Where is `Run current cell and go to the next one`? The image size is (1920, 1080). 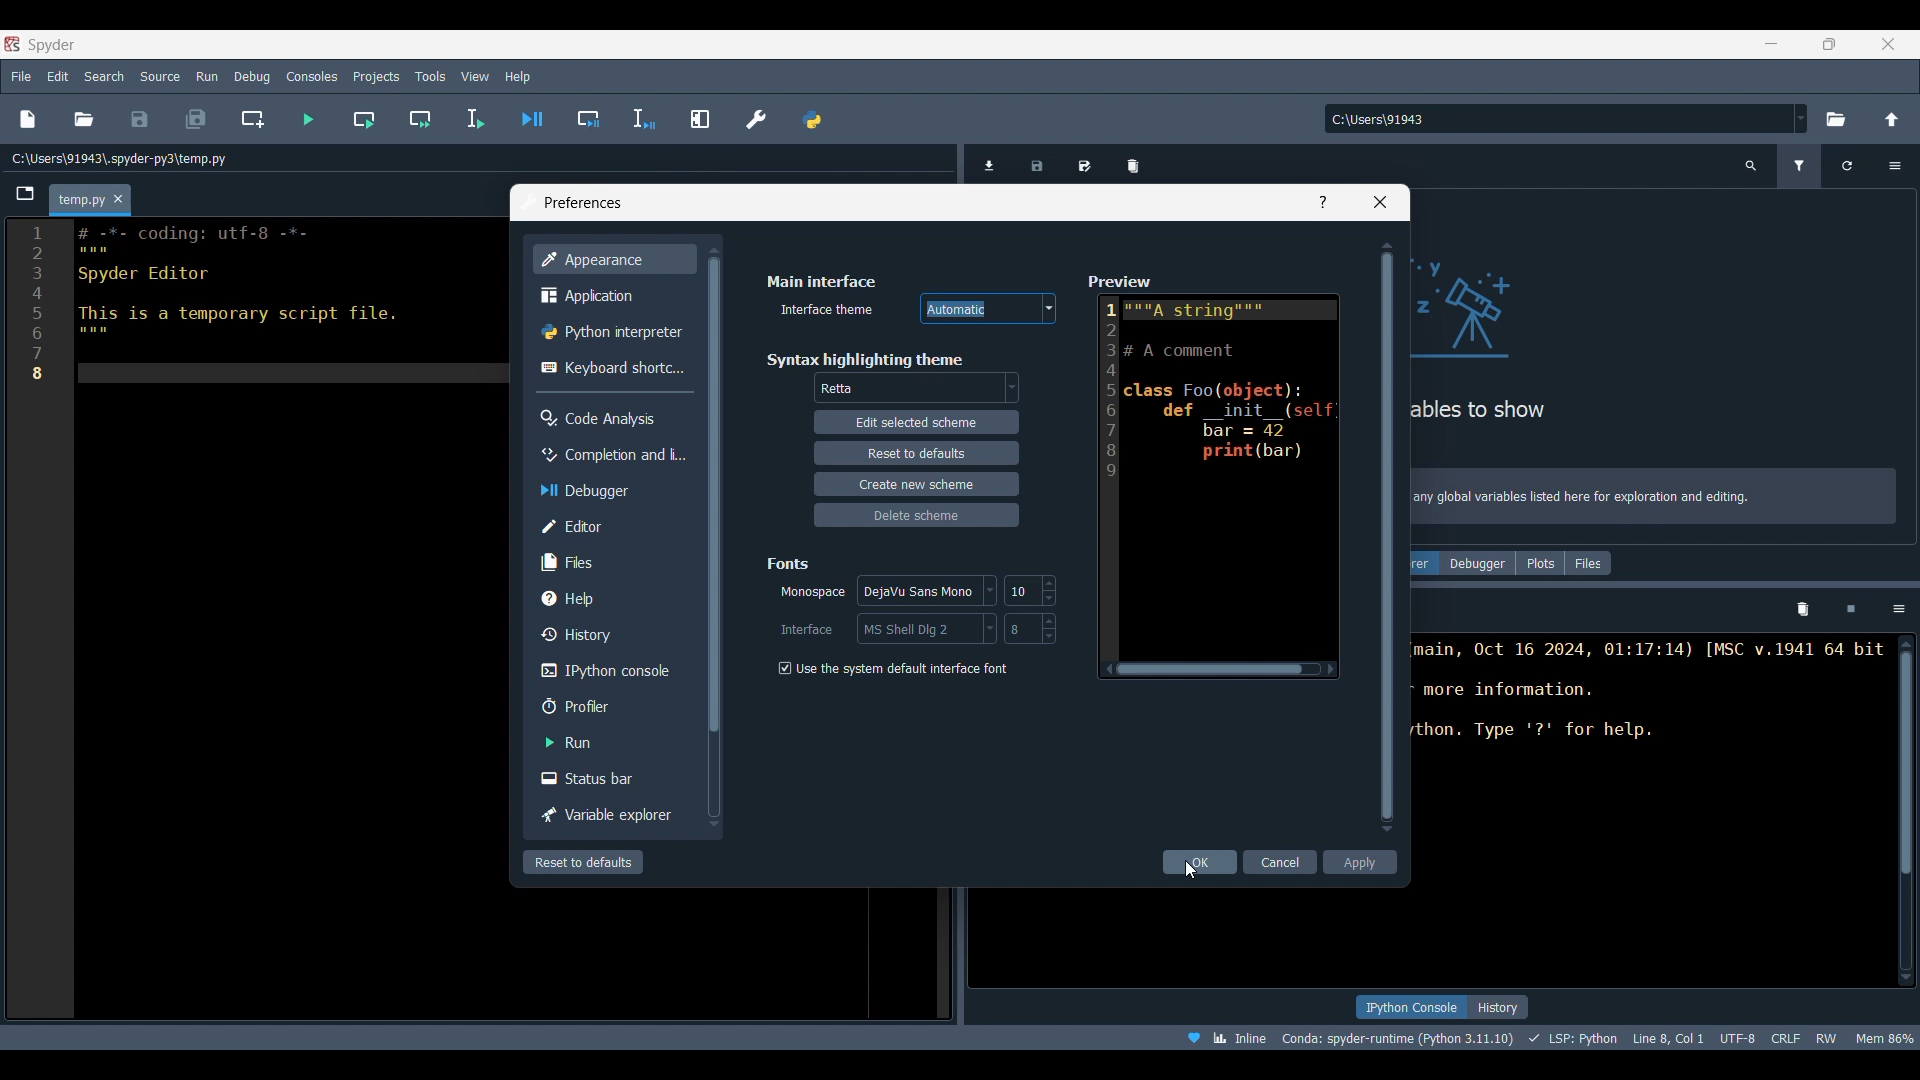 Run current cell and go to the next one is located at coordinates (420, 119).